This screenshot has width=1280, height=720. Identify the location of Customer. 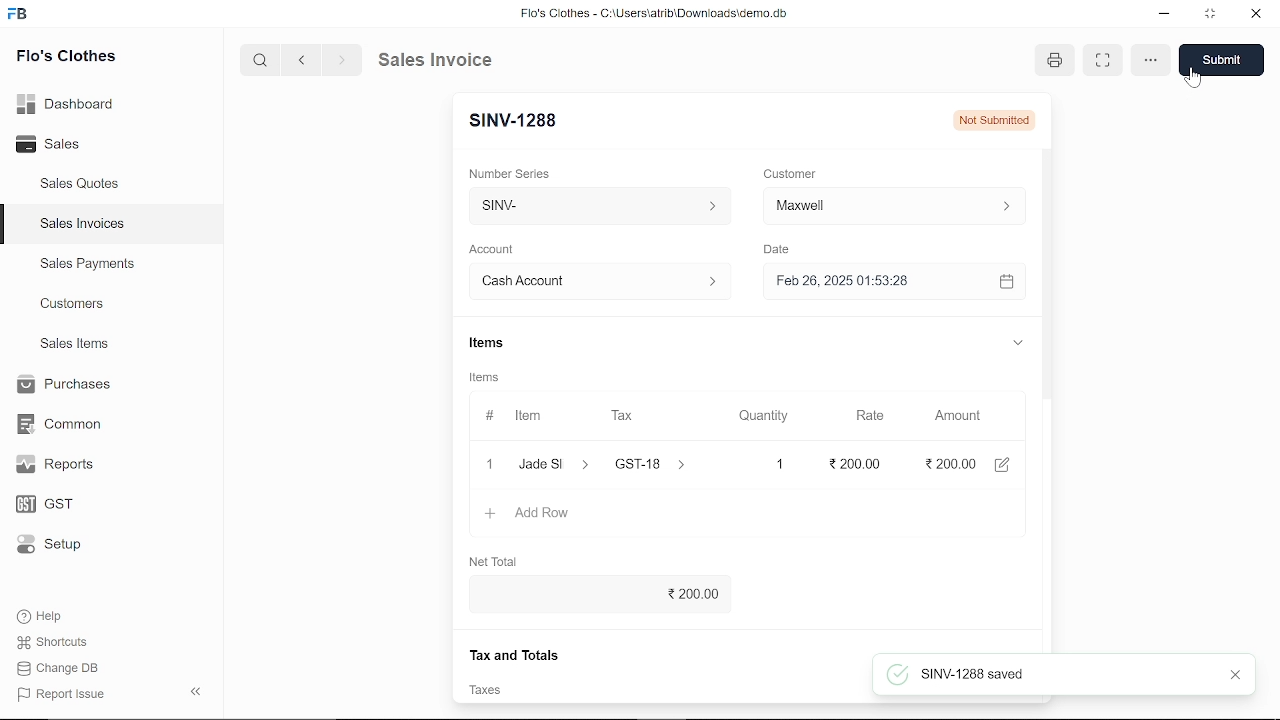
(894, 205).